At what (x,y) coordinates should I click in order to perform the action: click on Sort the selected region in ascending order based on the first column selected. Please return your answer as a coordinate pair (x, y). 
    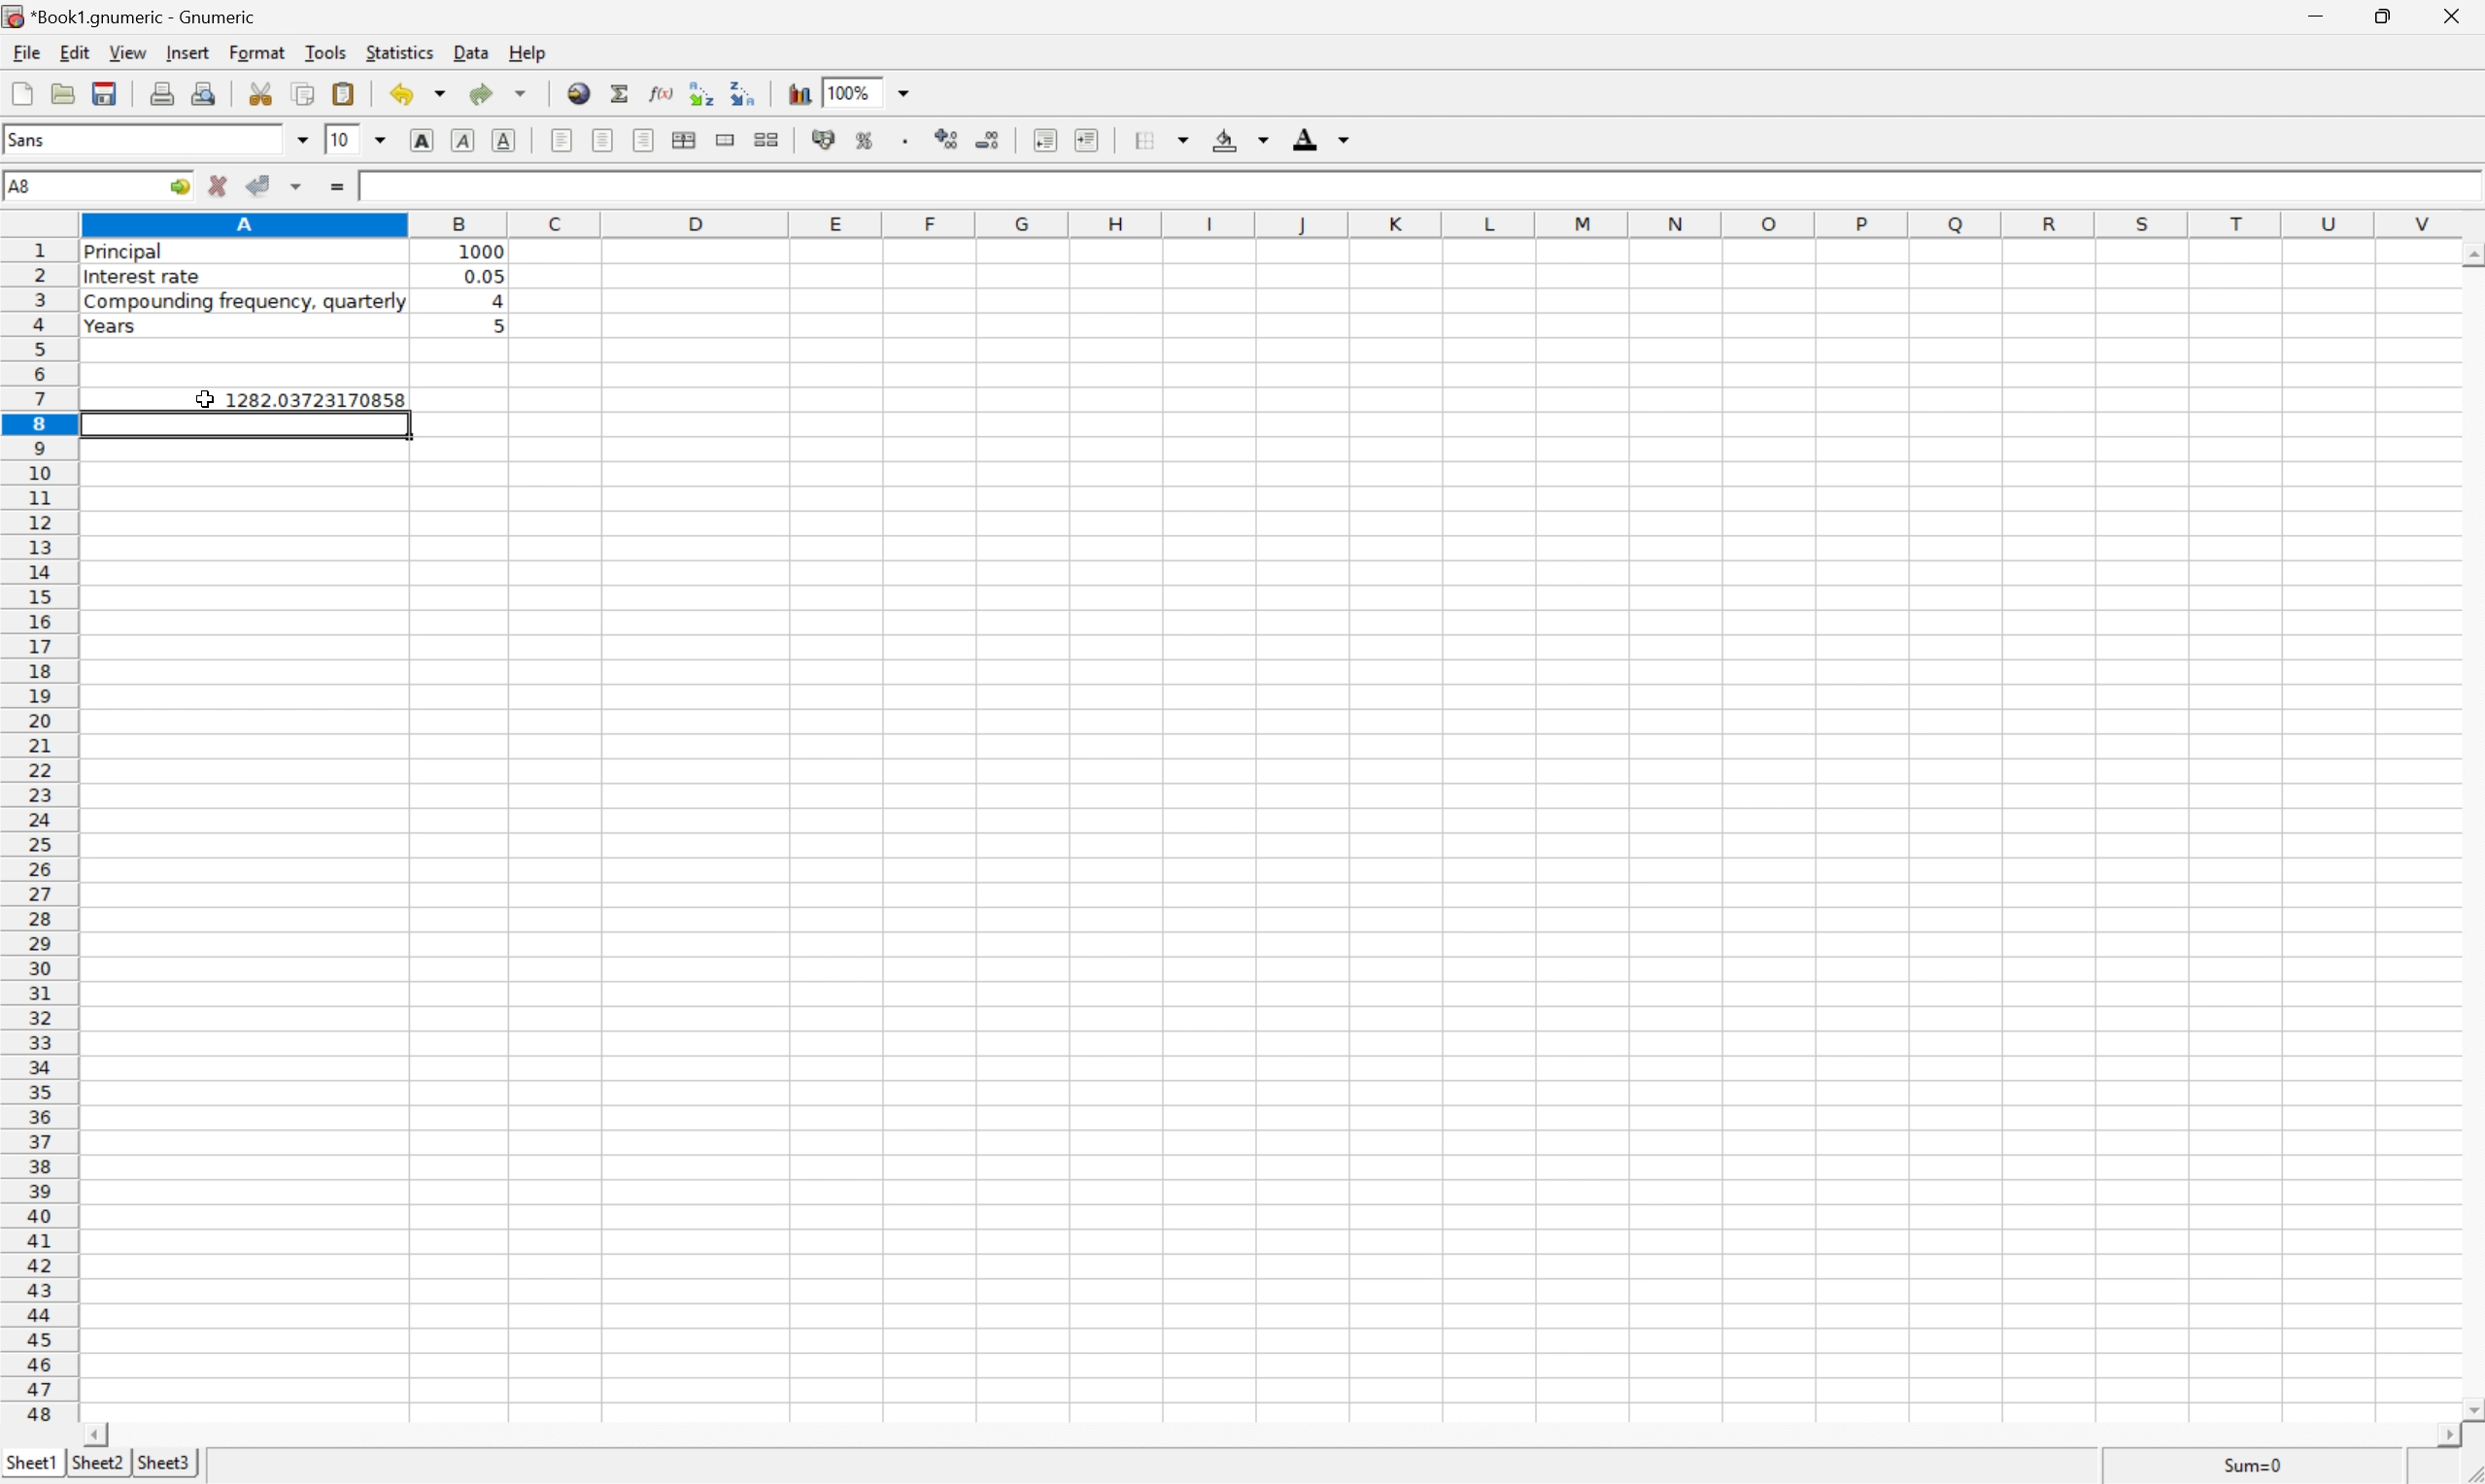
    Looking at the image, I should click on (704, 91).